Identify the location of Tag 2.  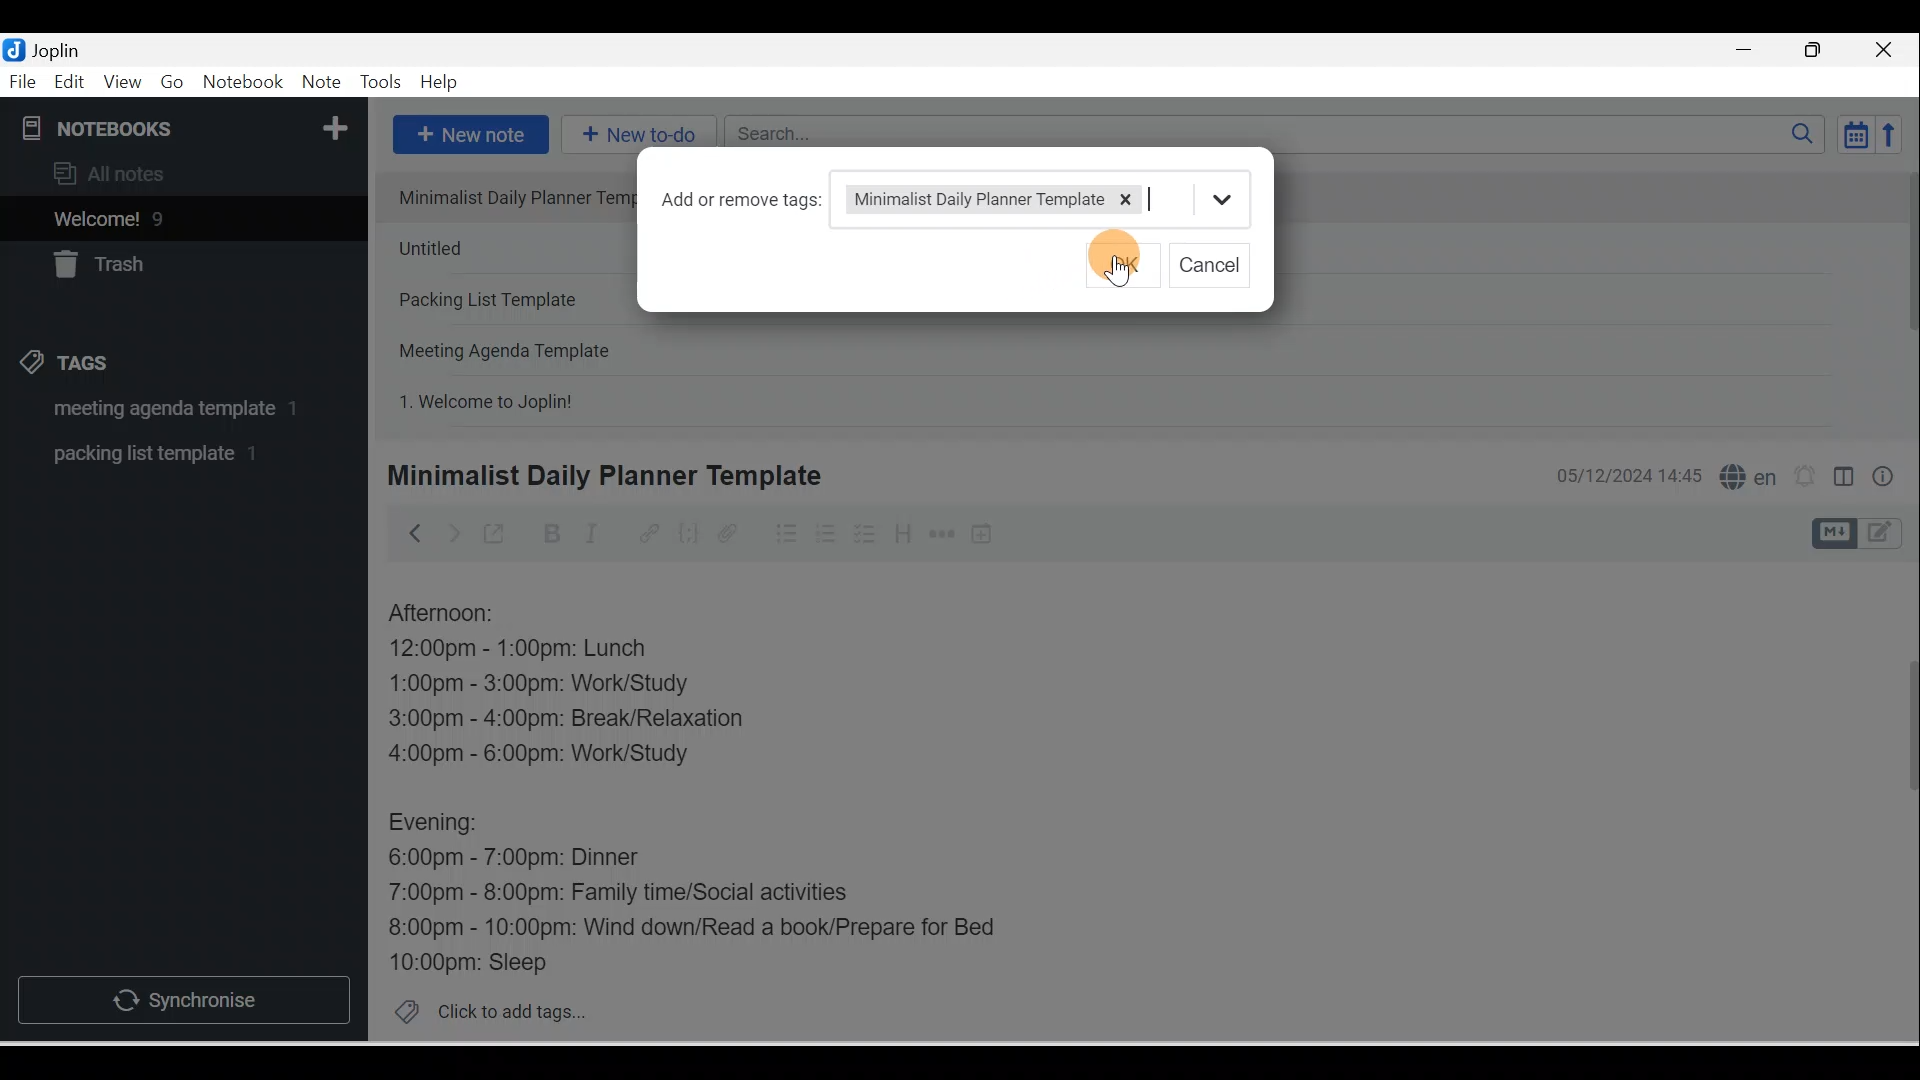
(169, 454).